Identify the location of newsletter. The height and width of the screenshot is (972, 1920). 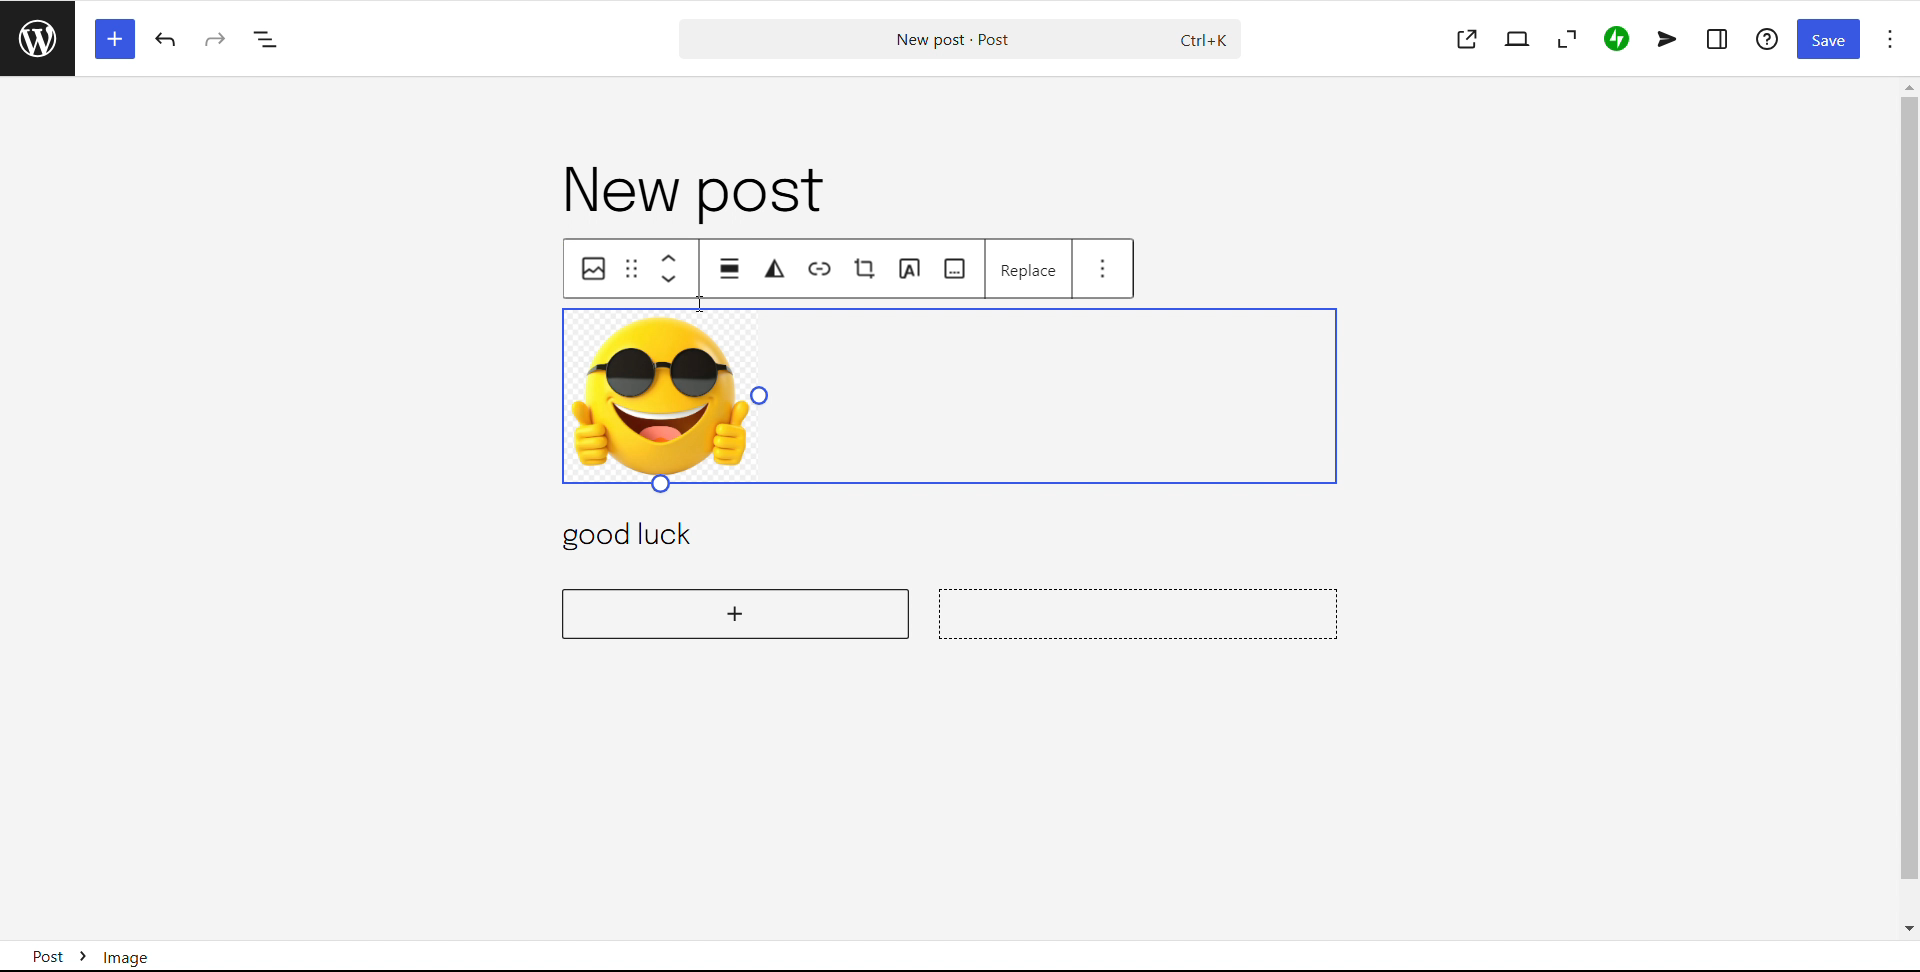
(1667, 39).